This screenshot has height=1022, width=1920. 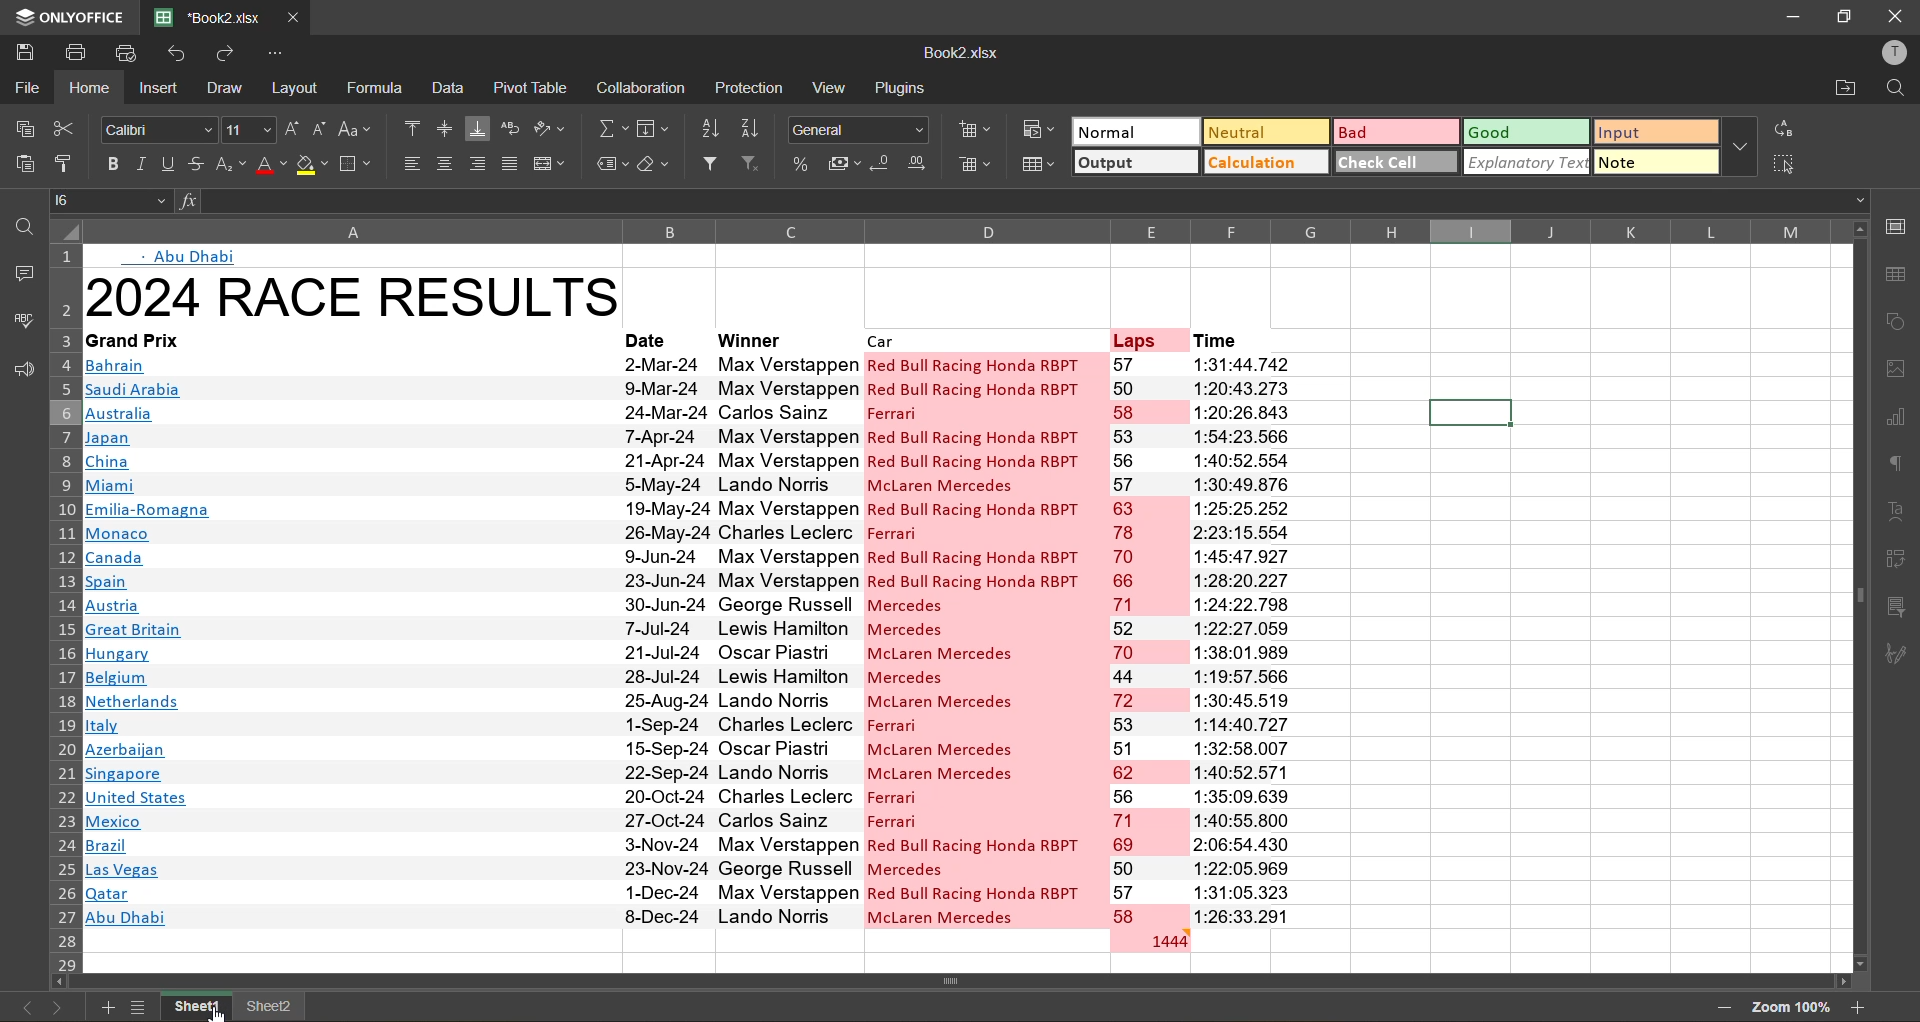 What do you see at coordinates (512, 129) in the screenshot?
I see `wrap text` at bounding box center [512, 129].